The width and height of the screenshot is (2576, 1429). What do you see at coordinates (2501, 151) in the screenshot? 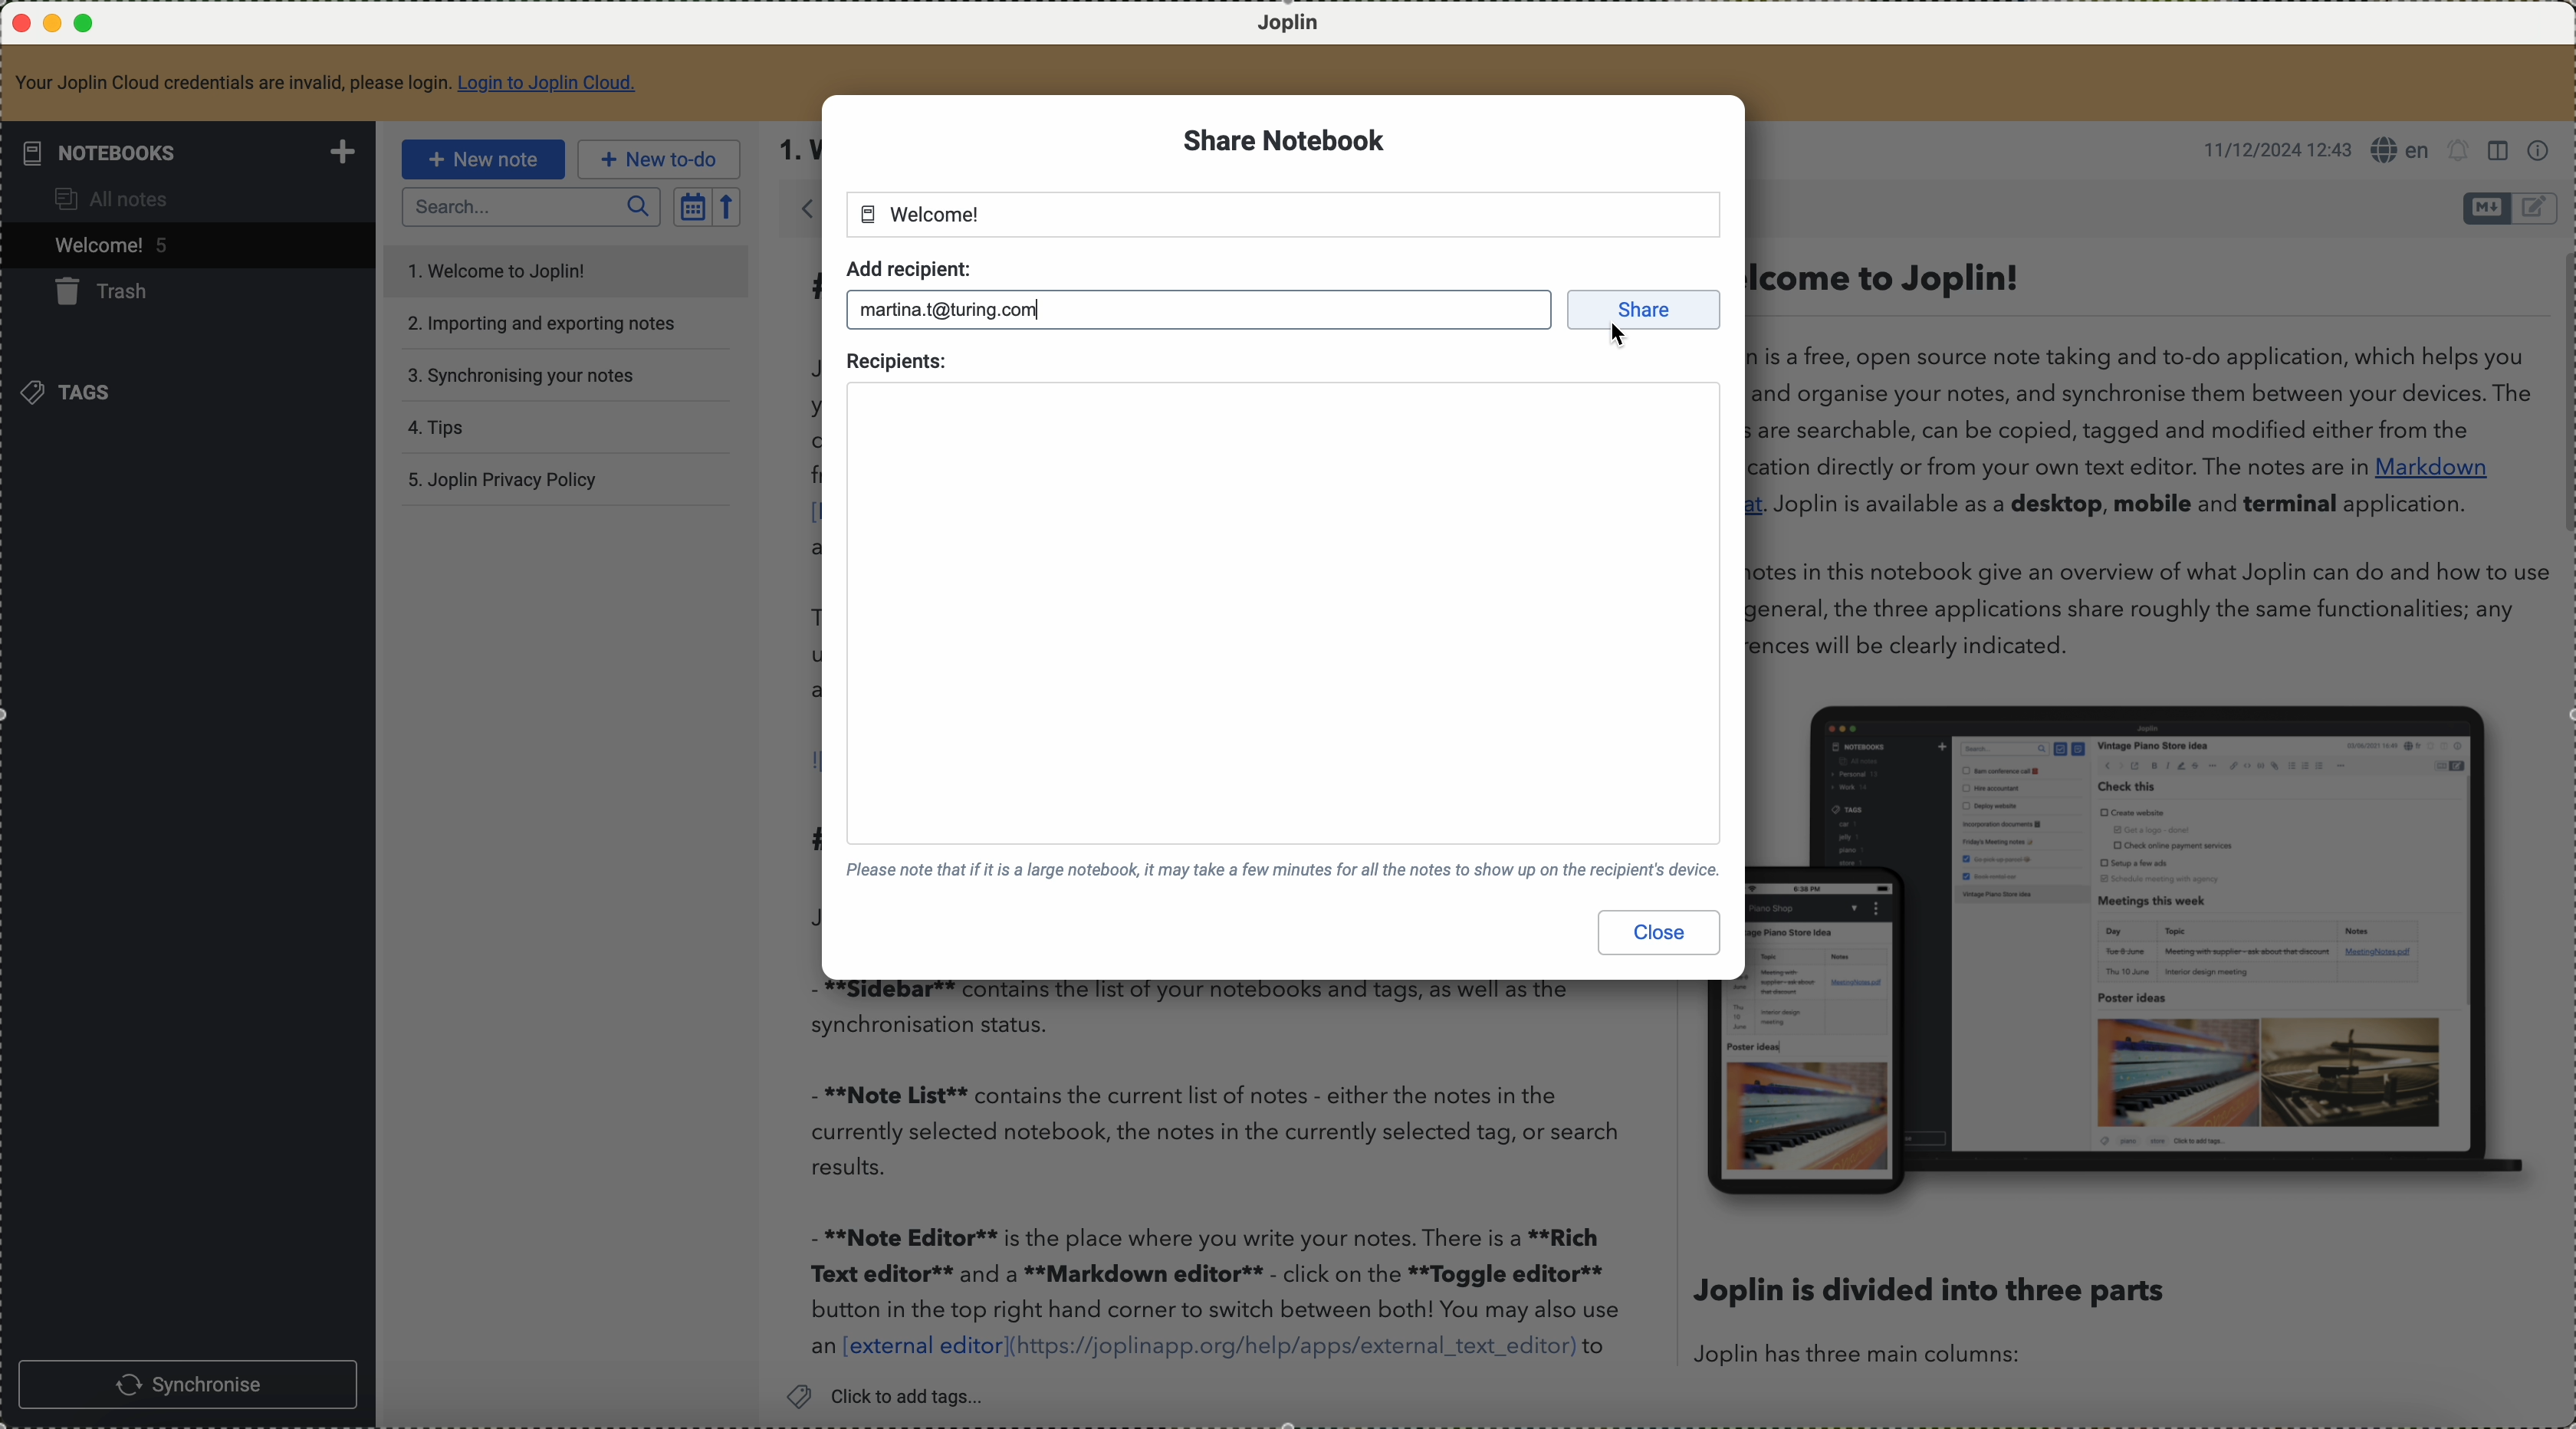
I see `toggle editor layouts` at bounding box center [2501, 151].